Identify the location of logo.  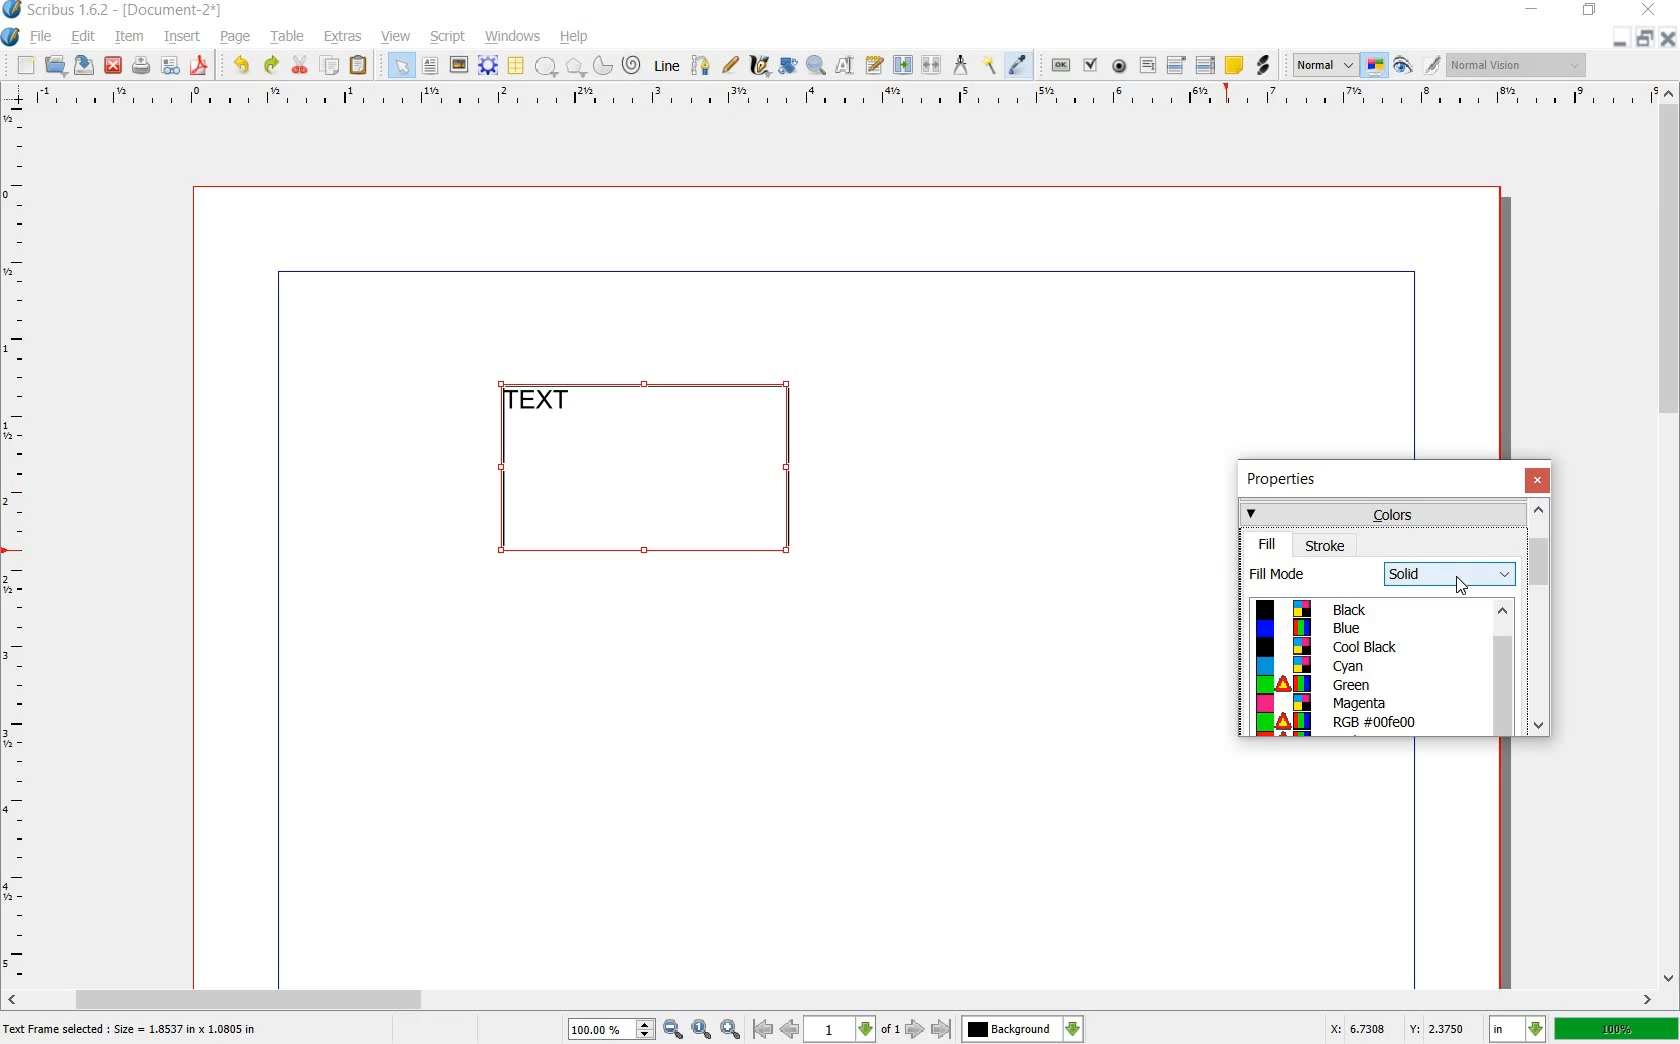
(13, 11).